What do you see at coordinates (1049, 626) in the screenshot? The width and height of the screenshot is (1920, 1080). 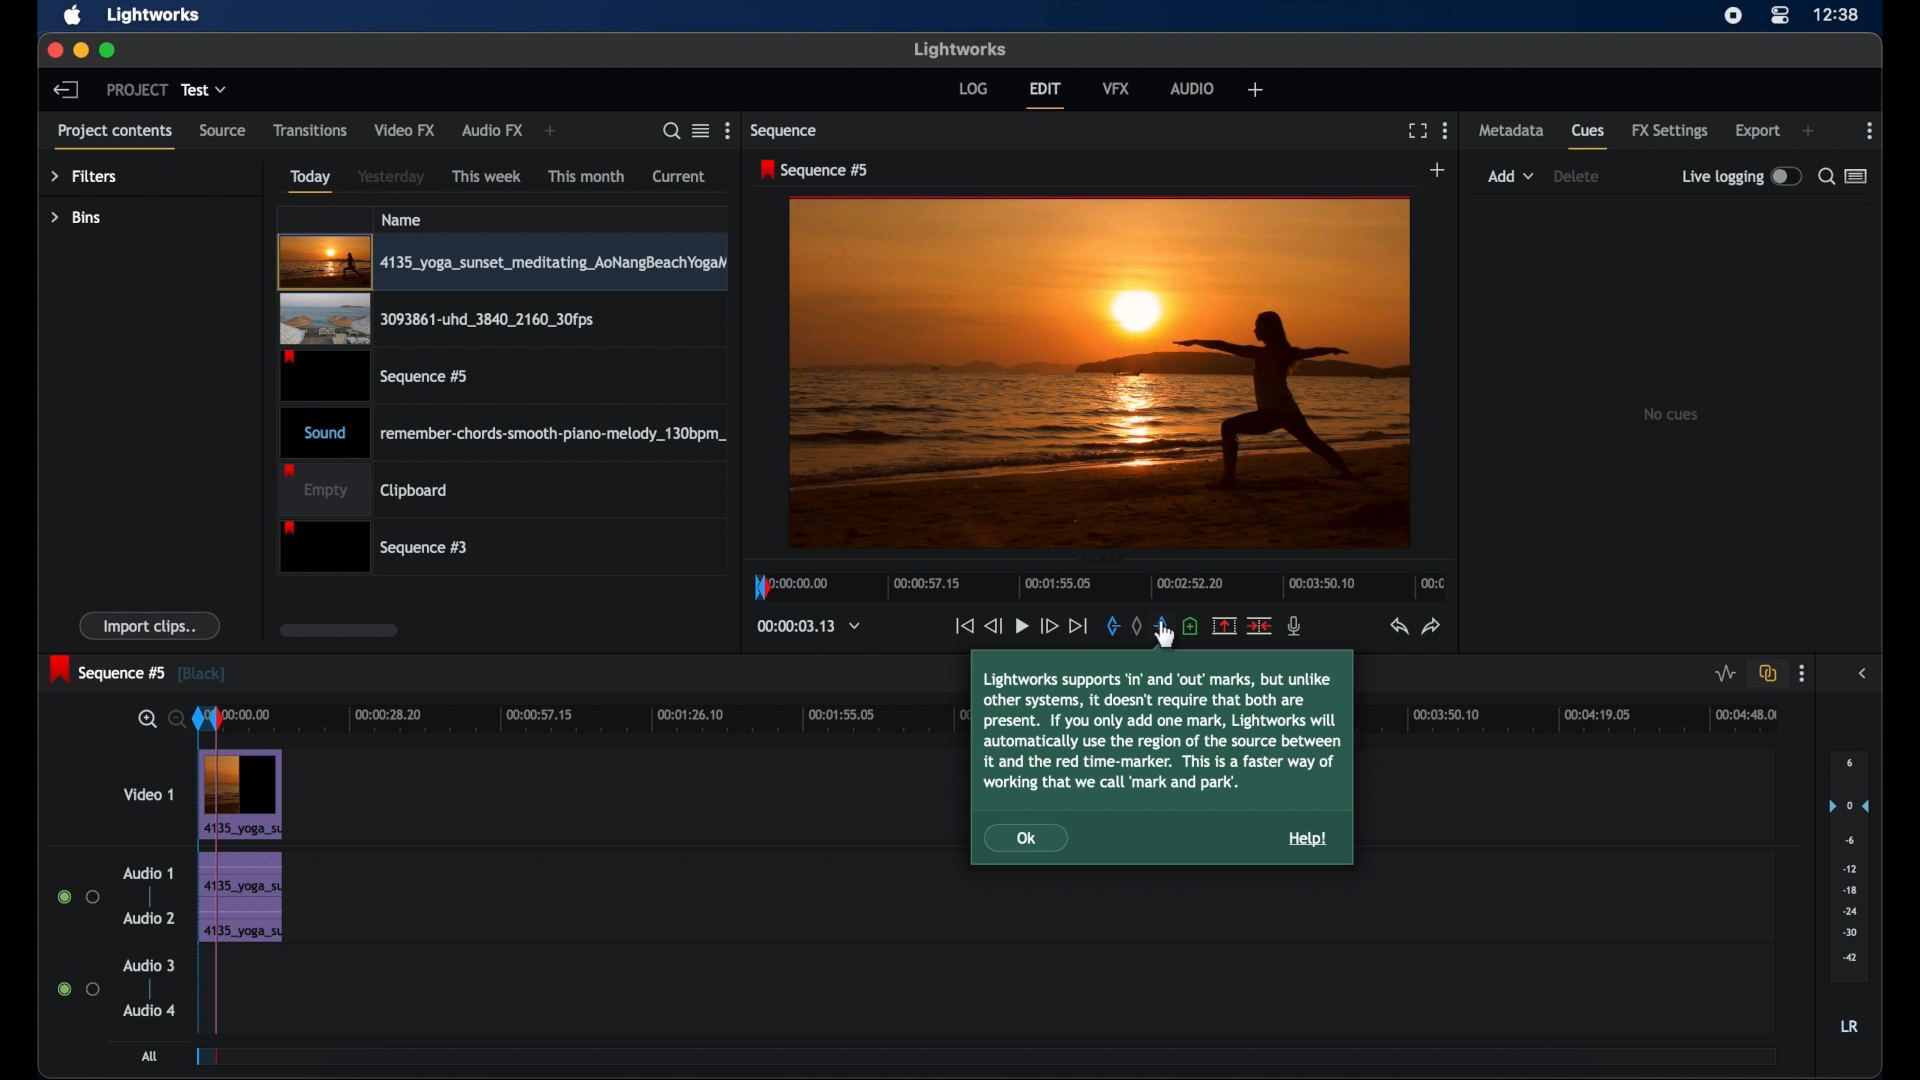 I see `fast forward` at bounding box center [1049, 626].